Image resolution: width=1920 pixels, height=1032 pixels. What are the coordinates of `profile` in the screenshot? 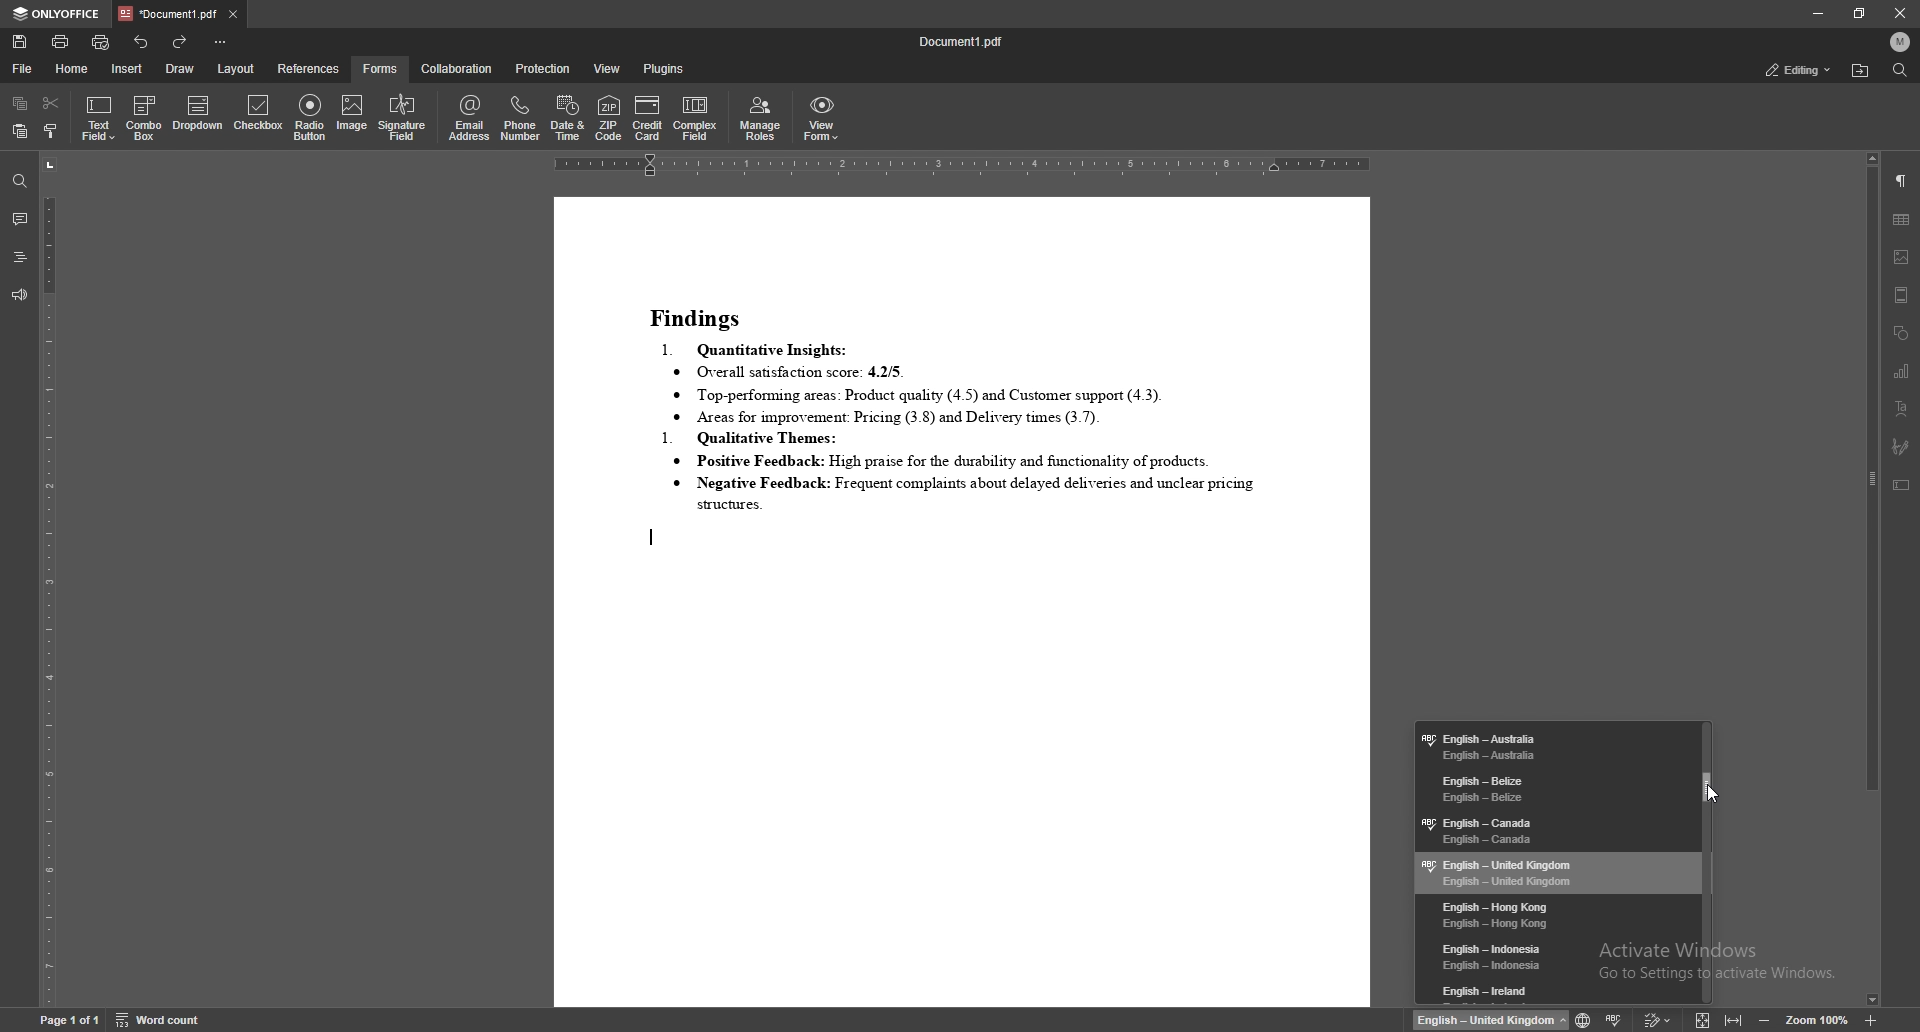 It's located at (1900, 40).